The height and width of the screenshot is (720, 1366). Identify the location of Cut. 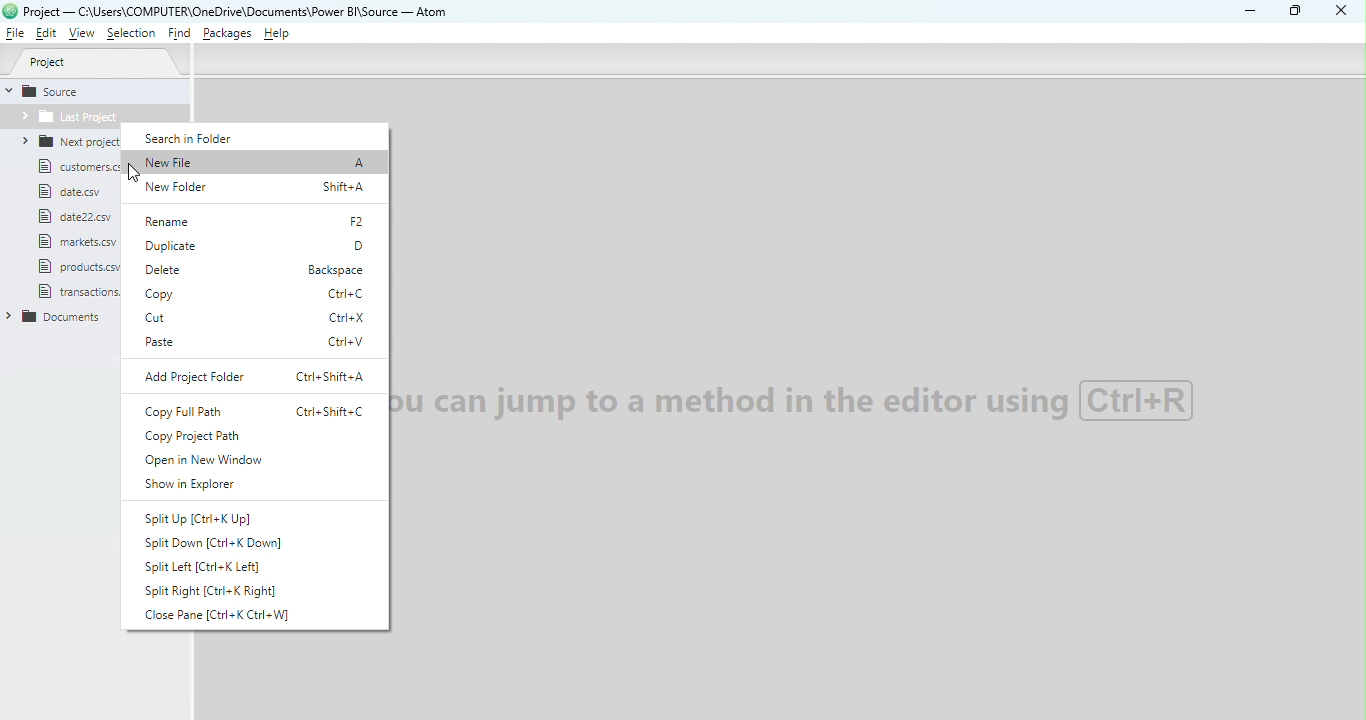
(254, 317).